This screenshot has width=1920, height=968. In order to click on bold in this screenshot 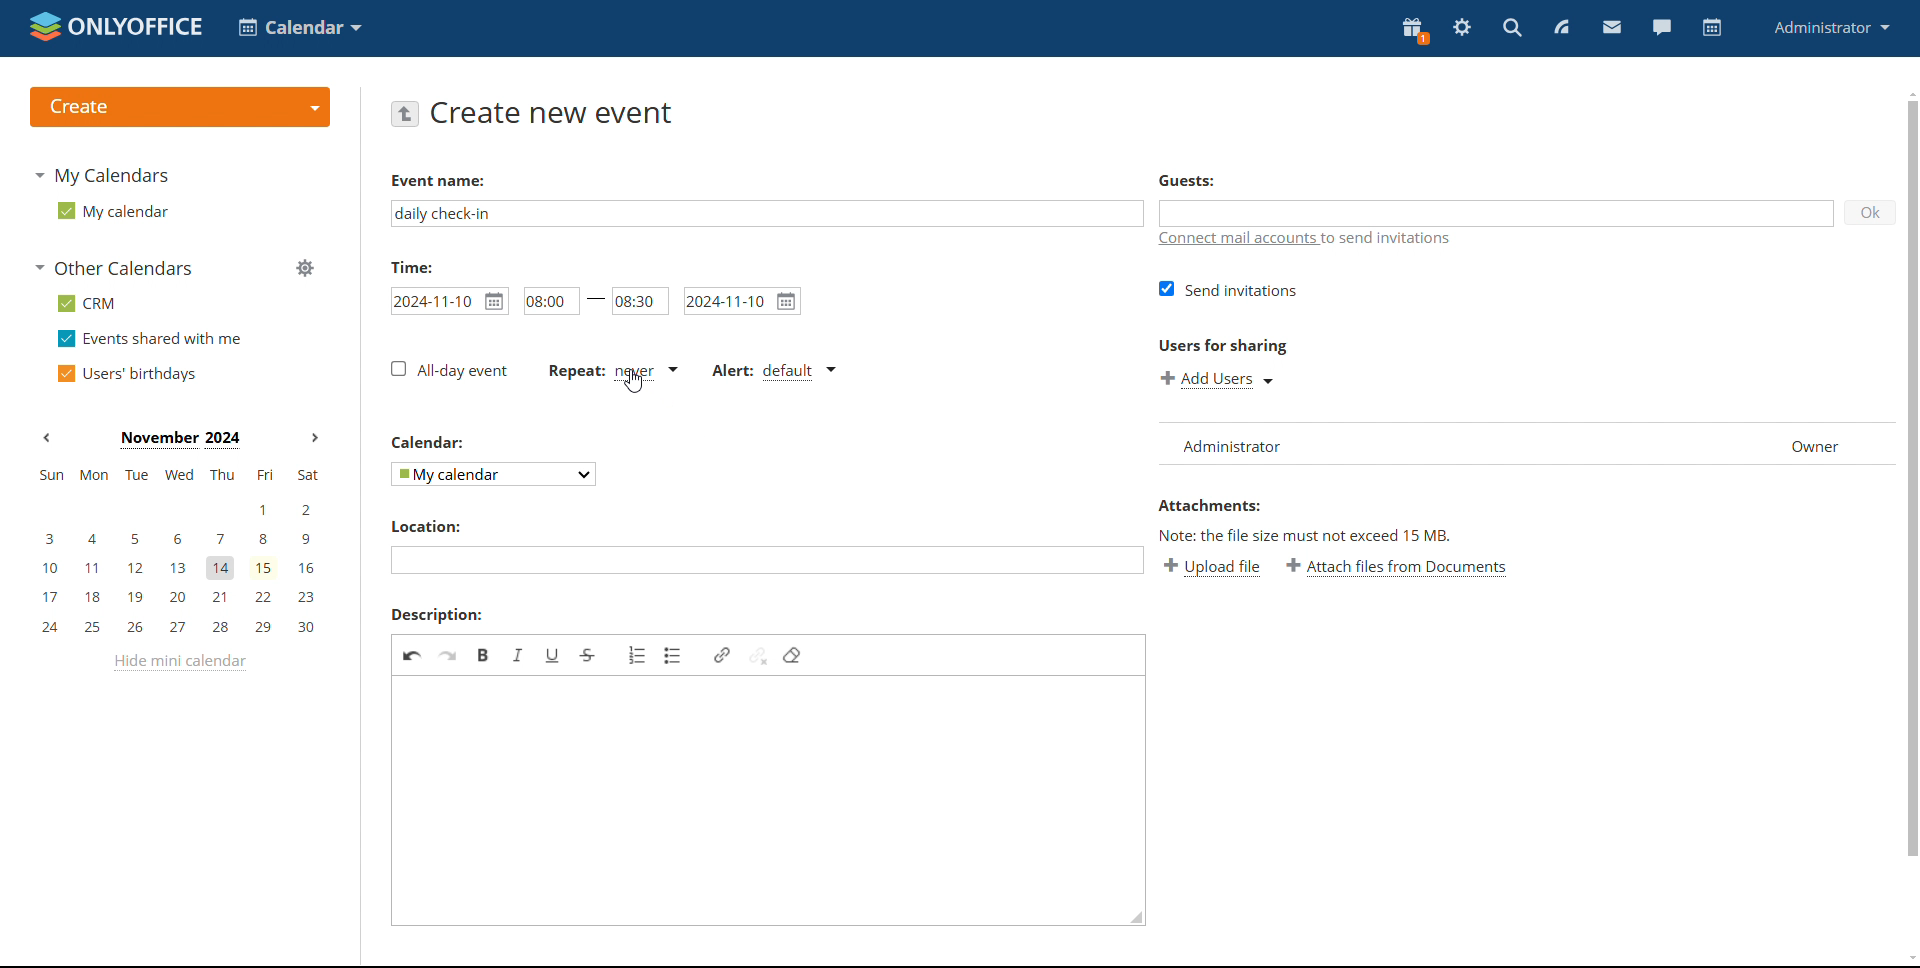, I will do `click(484, 655)`.